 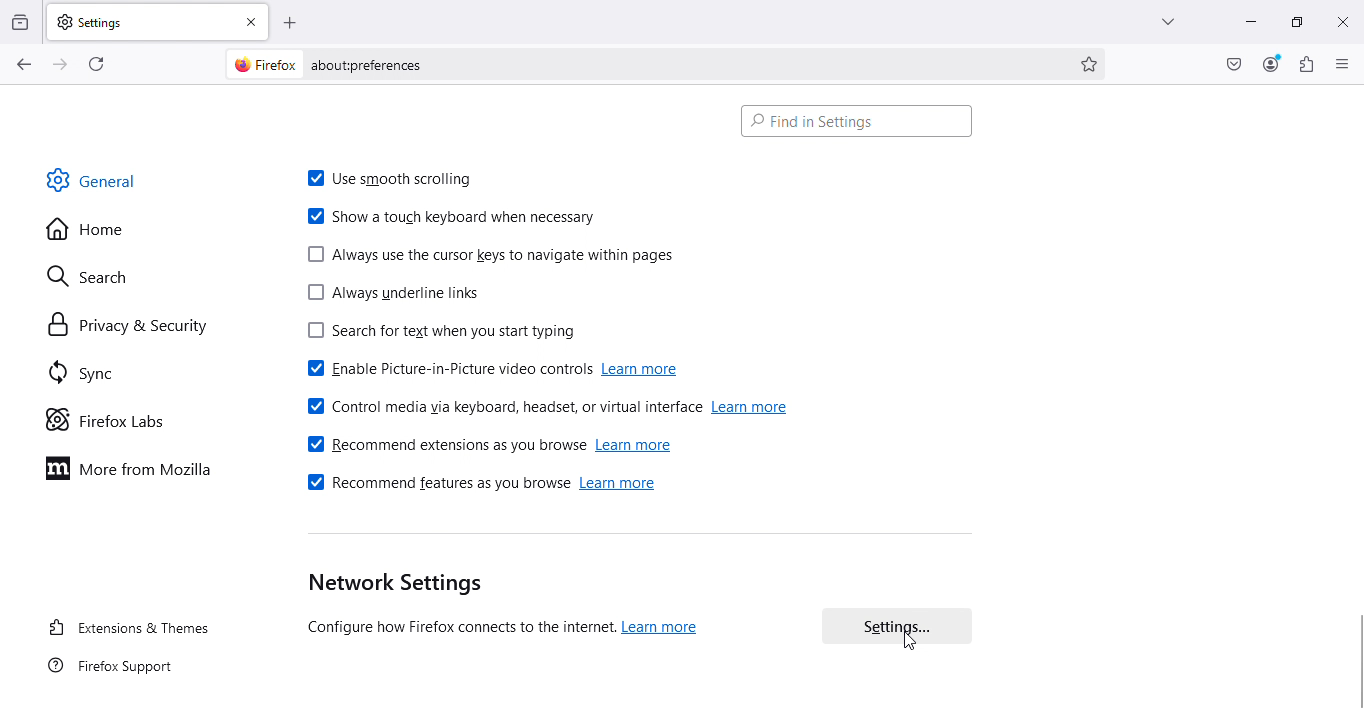 What do you see at coordinates (89, 376) in the screenshot?
I see `SYnc` at bounding box center [89, 376].